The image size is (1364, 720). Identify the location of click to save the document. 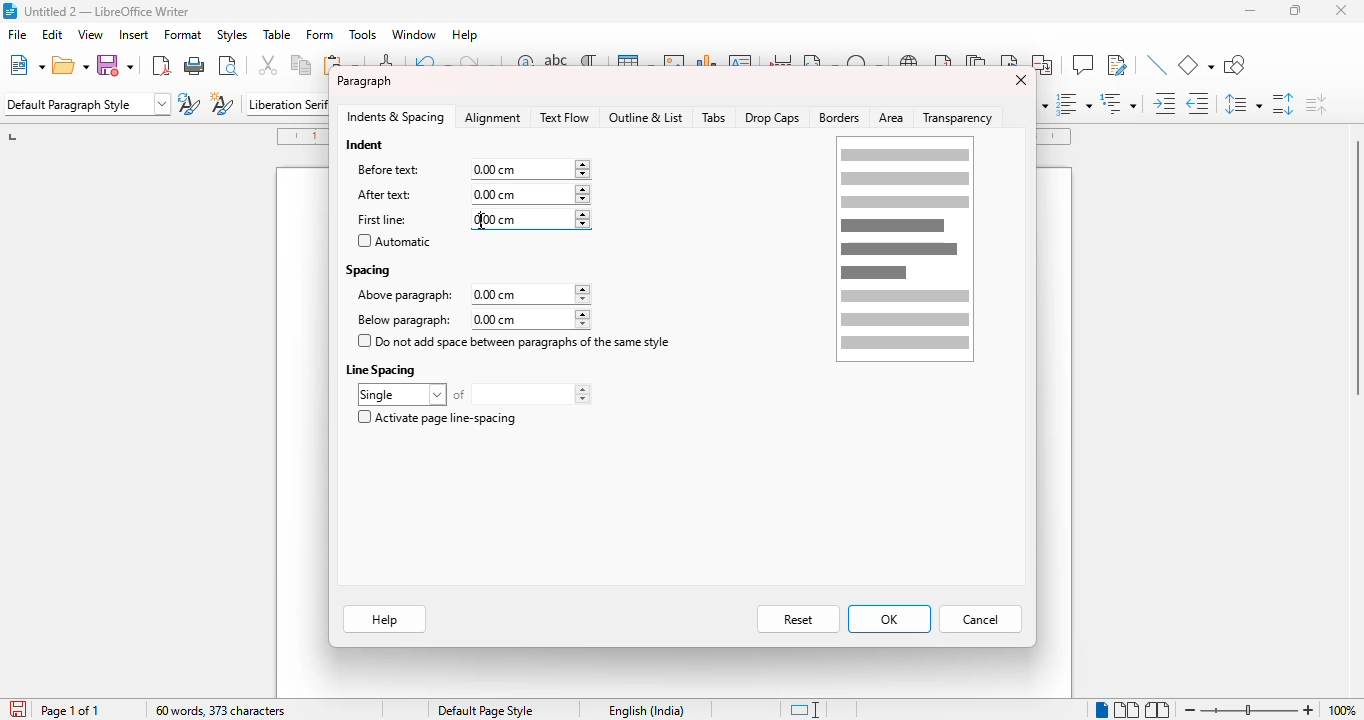
(17, 708).